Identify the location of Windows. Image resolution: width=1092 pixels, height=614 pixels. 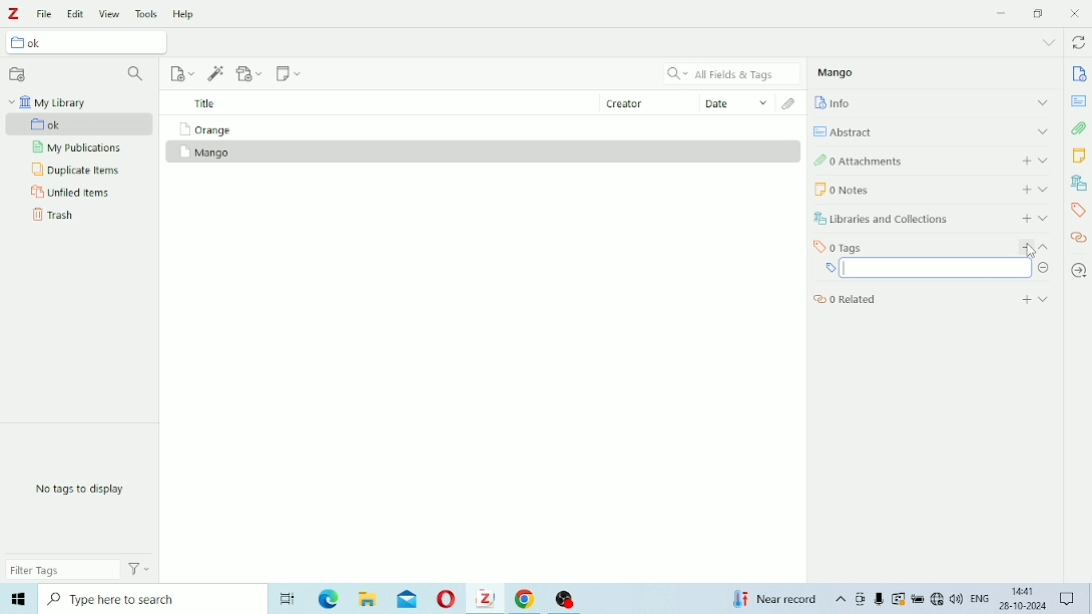
(18, 597).